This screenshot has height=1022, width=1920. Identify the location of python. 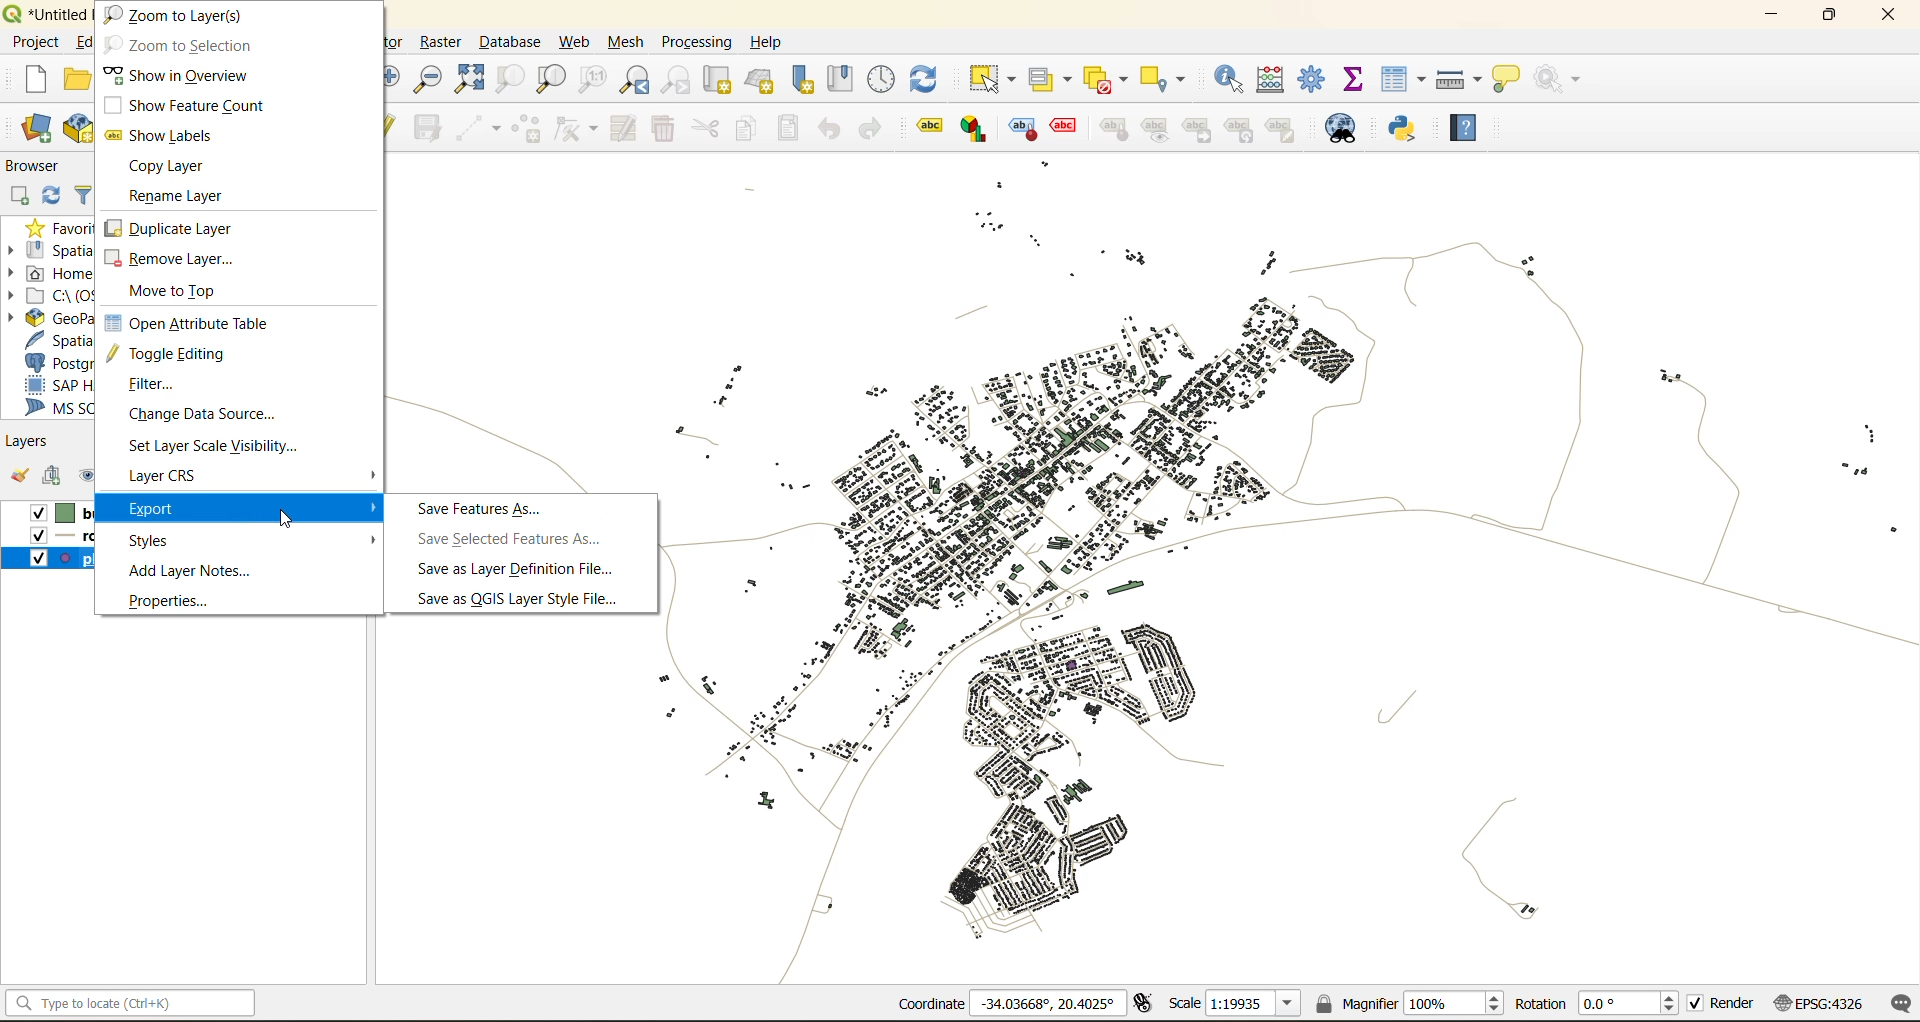
(1409, 131).